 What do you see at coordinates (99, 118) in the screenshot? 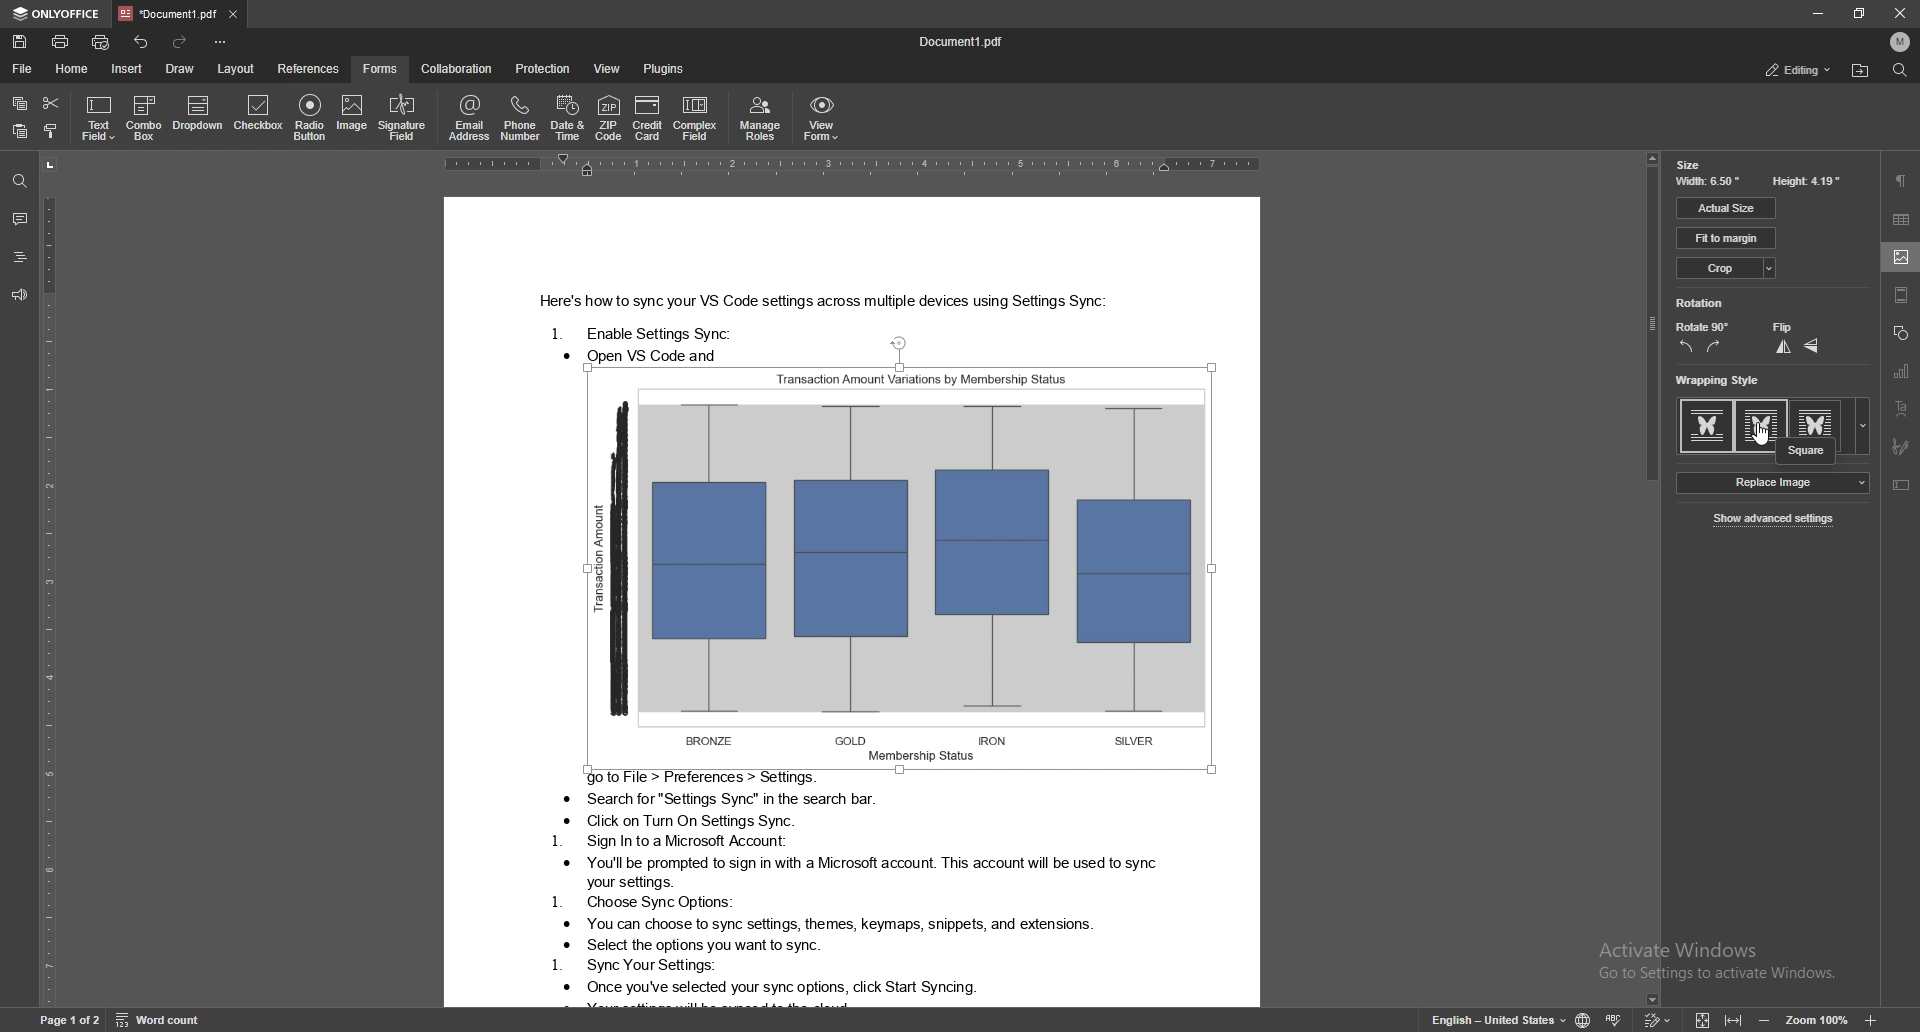
I see `text field` at bounding box center [99, 118].